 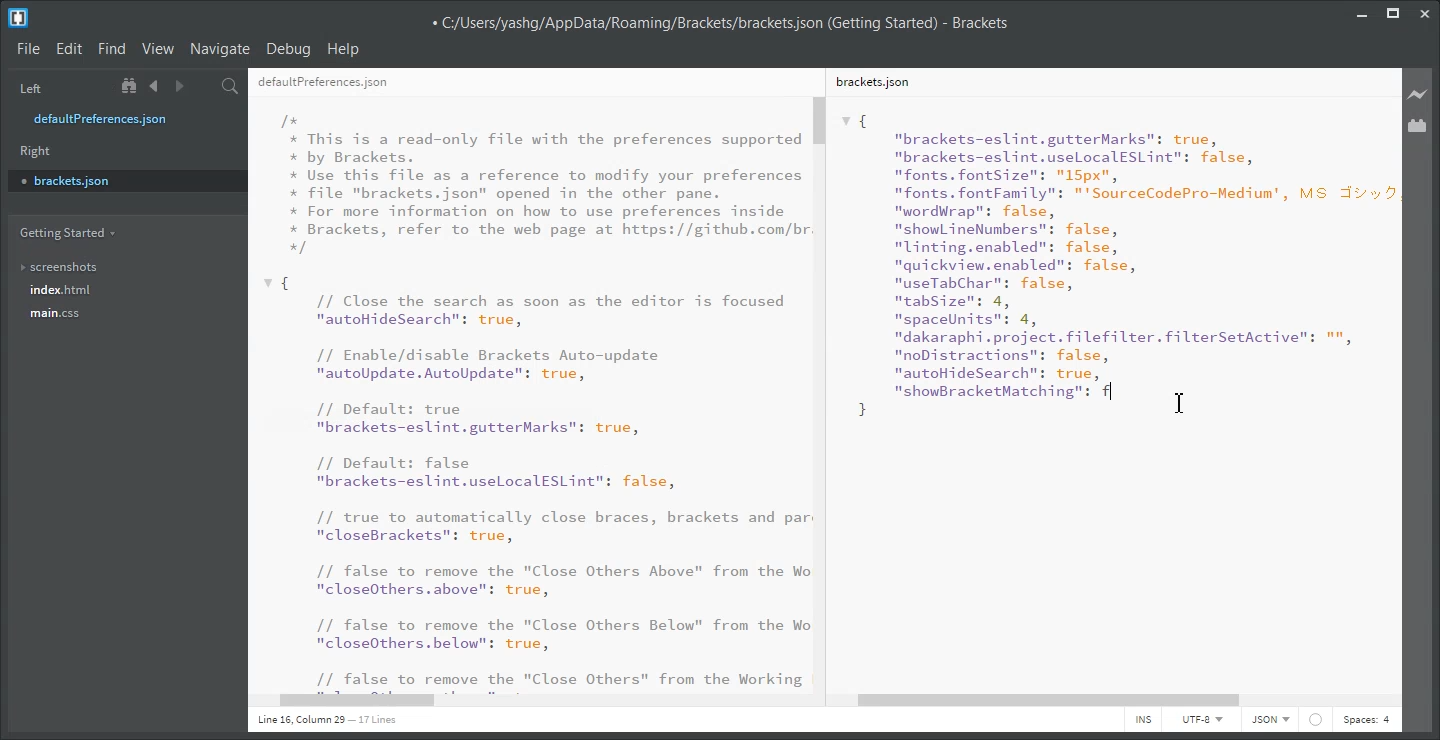 What do you see at coordinates (1183, 402) in the screenshot?
I see `cursor` at bounding box center [1183, 402].